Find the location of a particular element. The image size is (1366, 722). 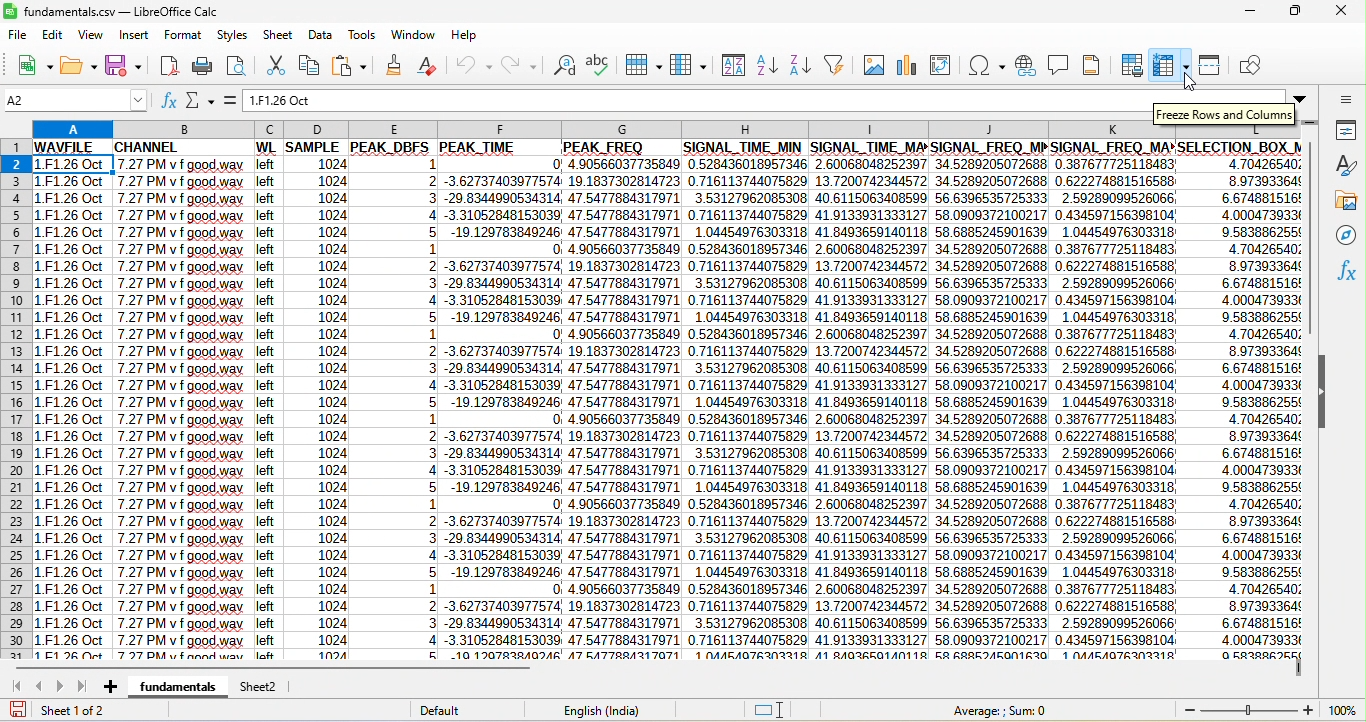

sheet is located at coordinates (278, 36).